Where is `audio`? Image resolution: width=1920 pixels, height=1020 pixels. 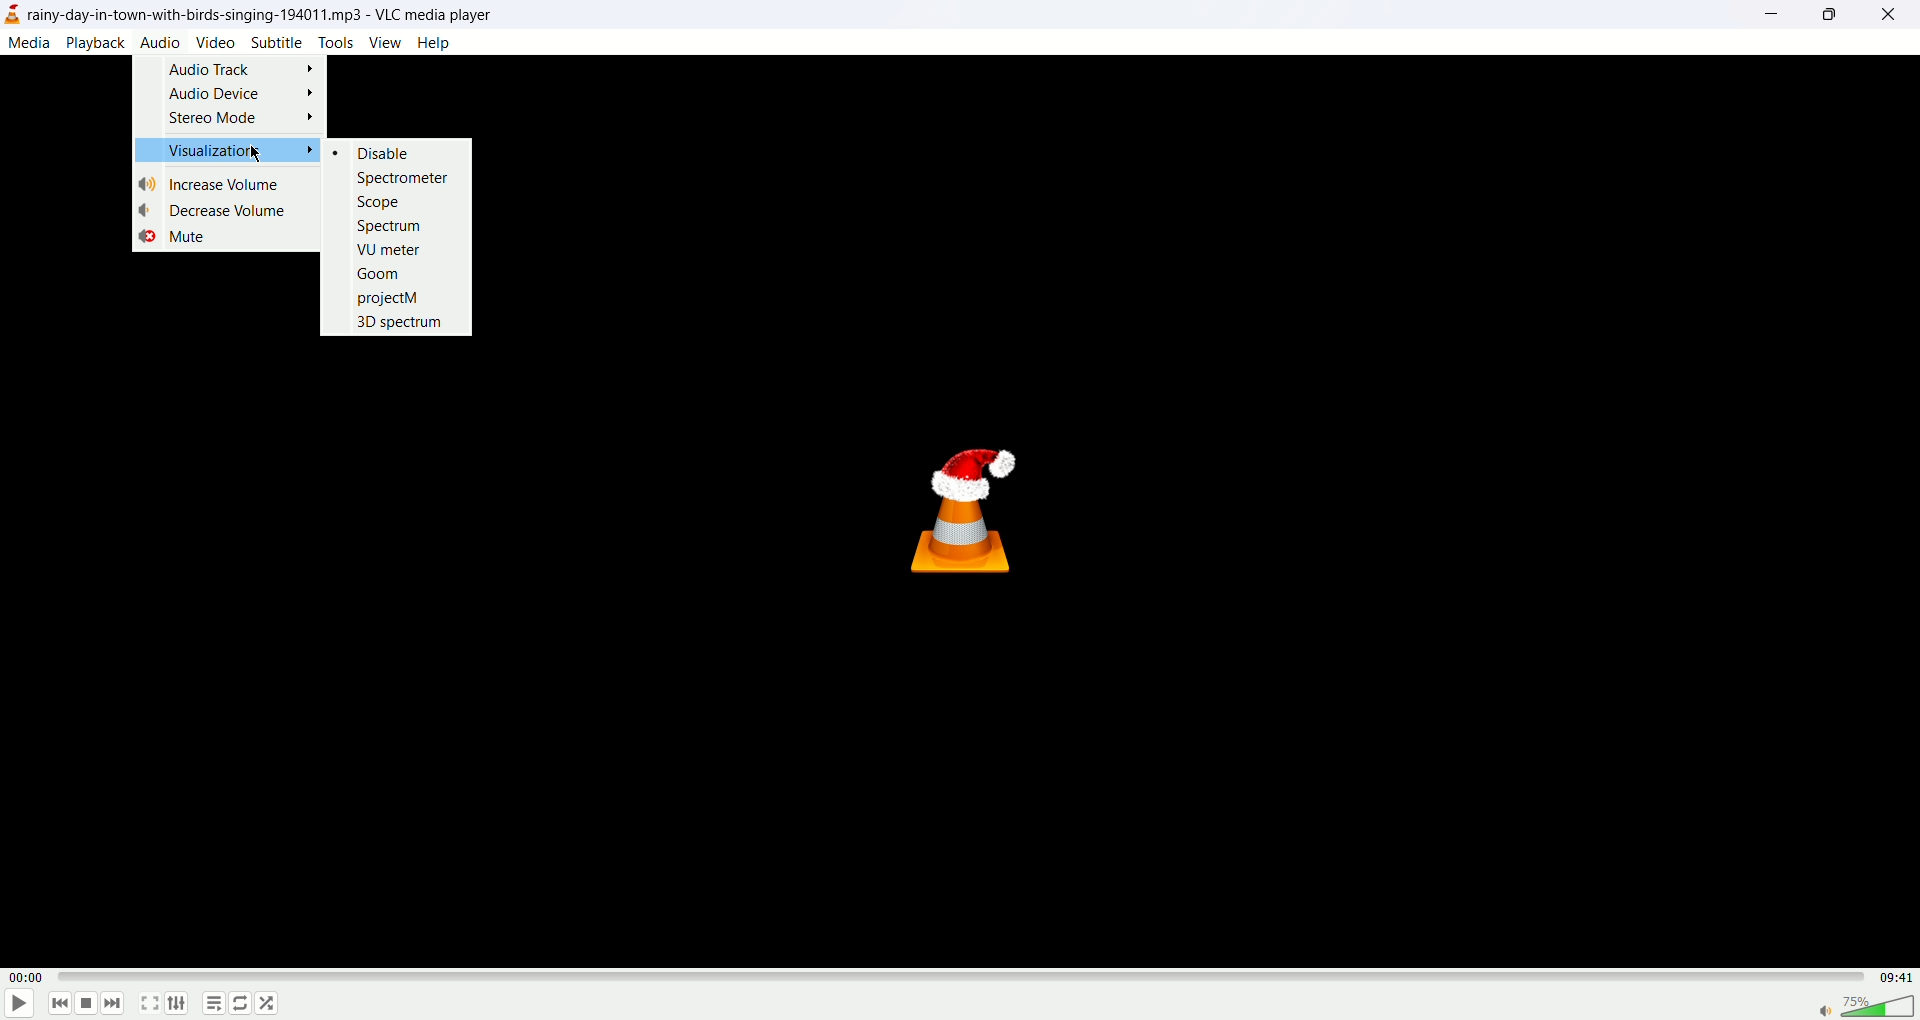
audio is located at coordinates (161, 42).